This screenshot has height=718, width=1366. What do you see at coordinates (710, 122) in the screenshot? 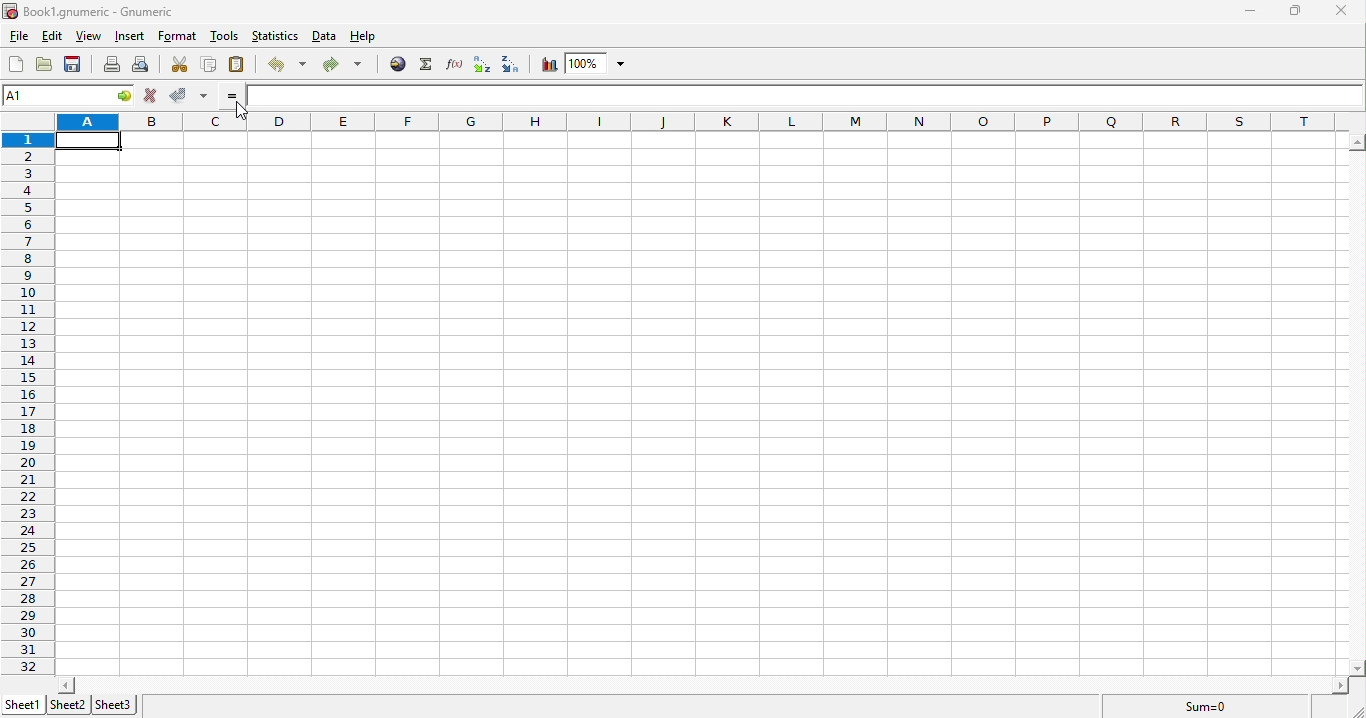
I see `column headings` at bounding box center [710, 122].